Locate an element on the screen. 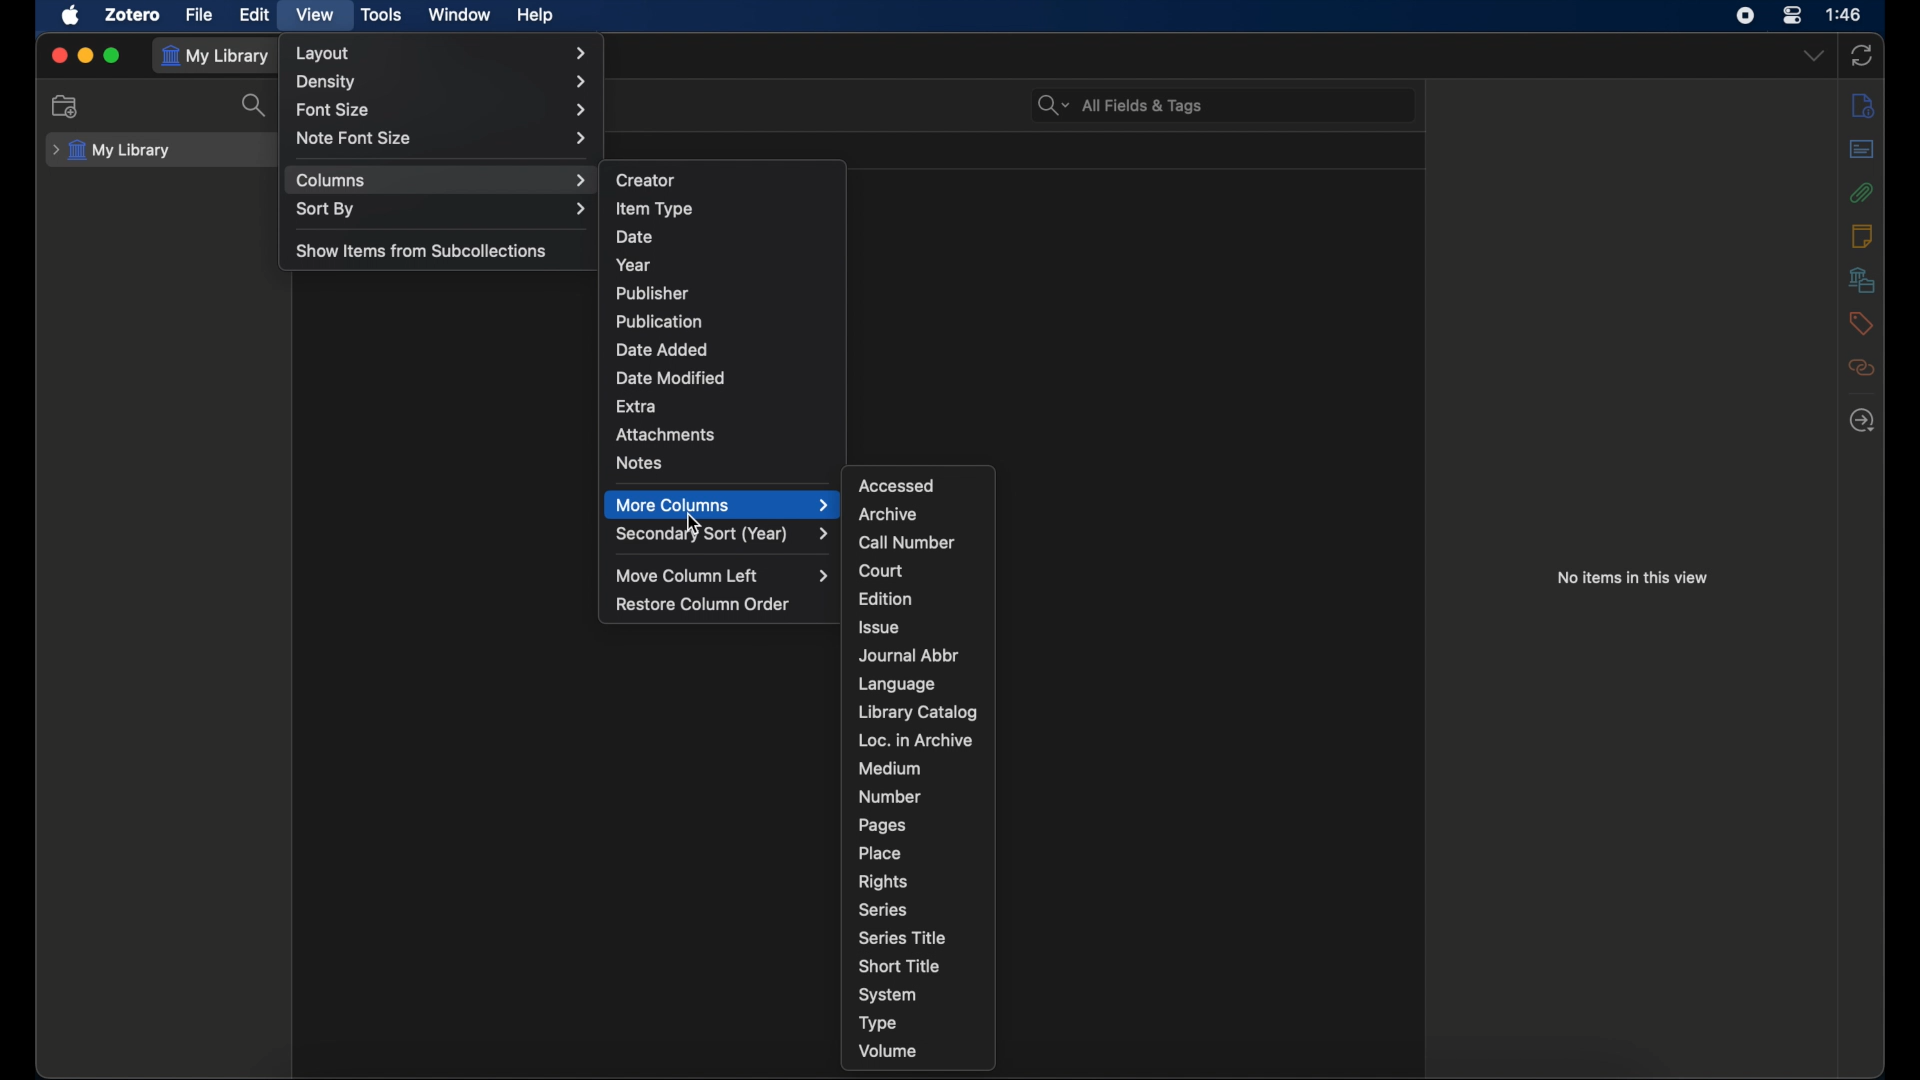 Image resolution: width=1920 pixels, height=1080 pixels. attachments is located at coordinates (666, 435).